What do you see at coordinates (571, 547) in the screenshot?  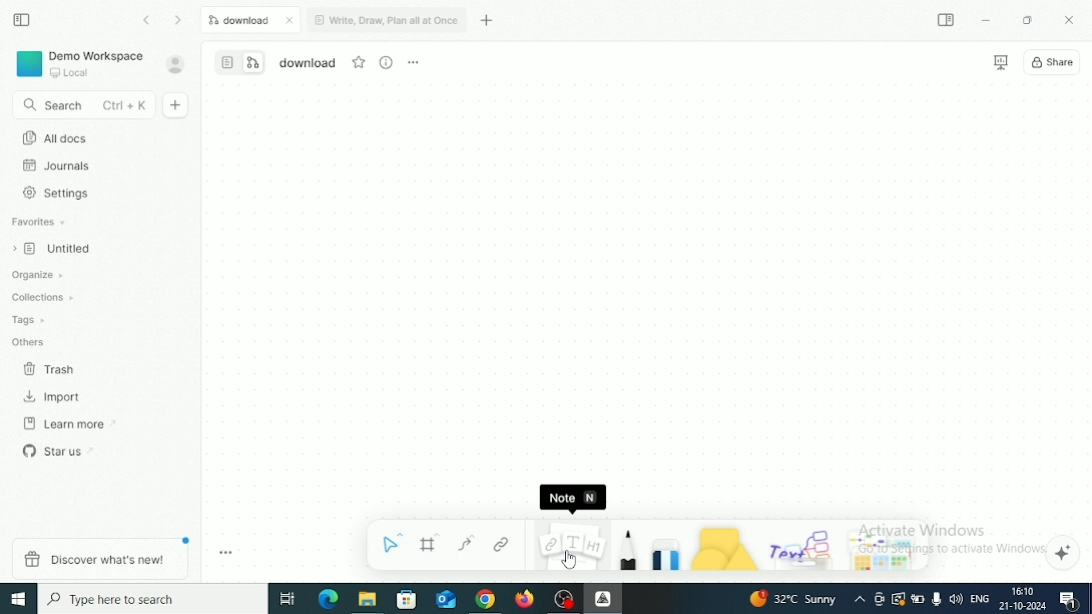 I see `Note` at bounding box center [571, 547].